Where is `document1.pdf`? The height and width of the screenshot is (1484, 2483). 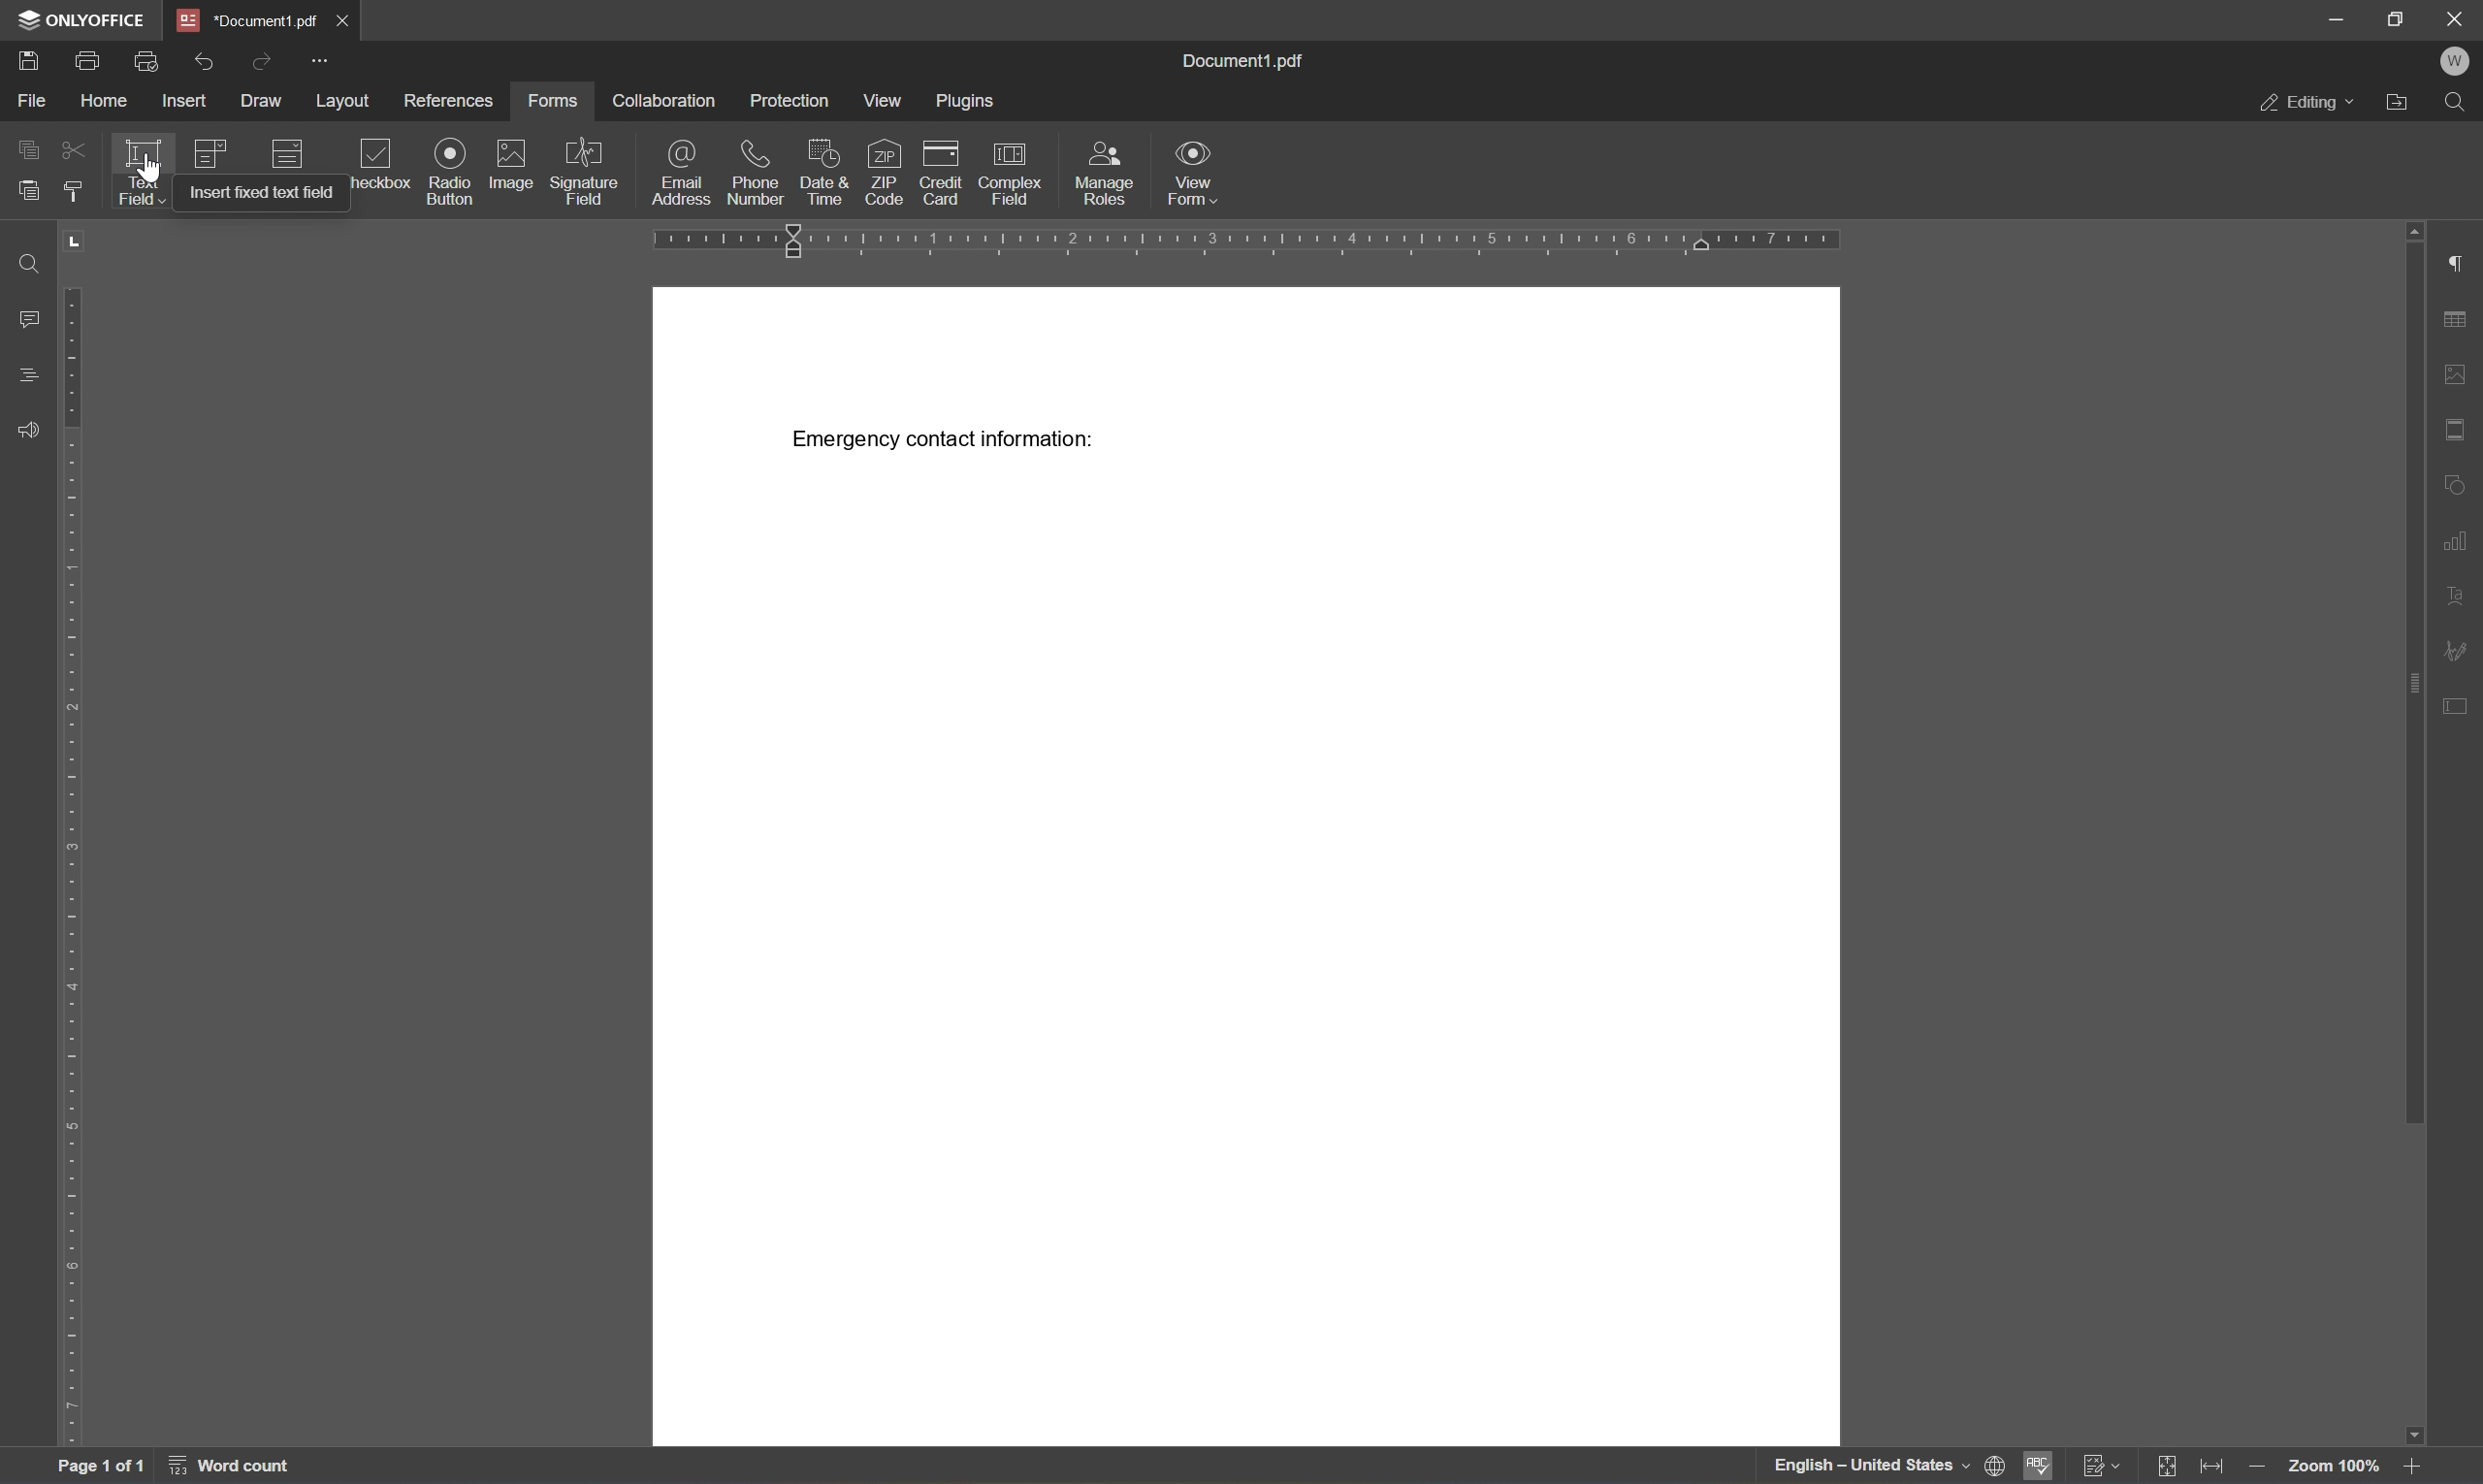 document1.pdf is located at coordinates (1243, 60).